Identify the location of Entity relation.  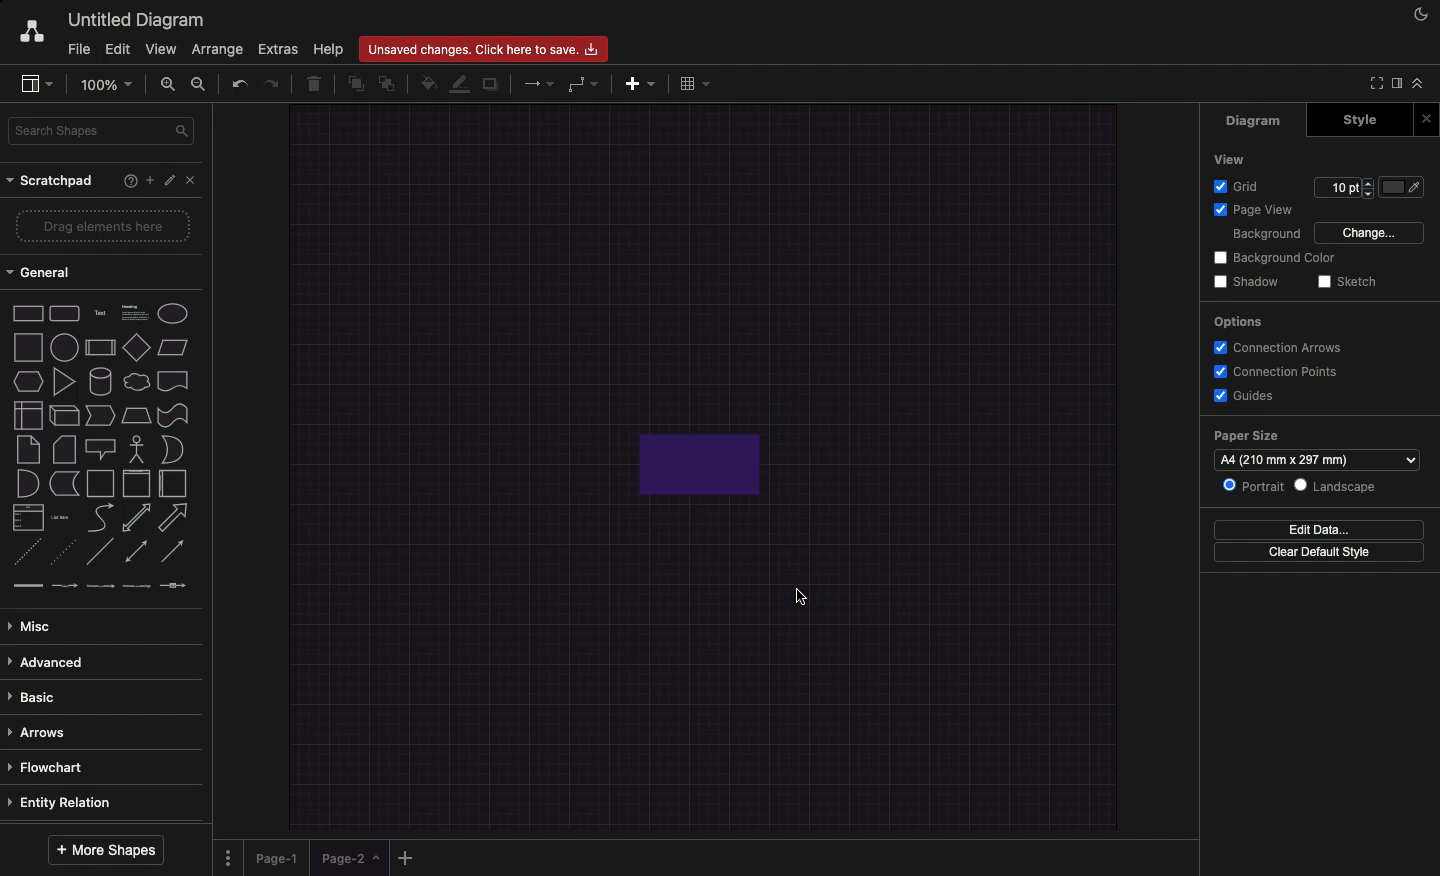
(64, 800).